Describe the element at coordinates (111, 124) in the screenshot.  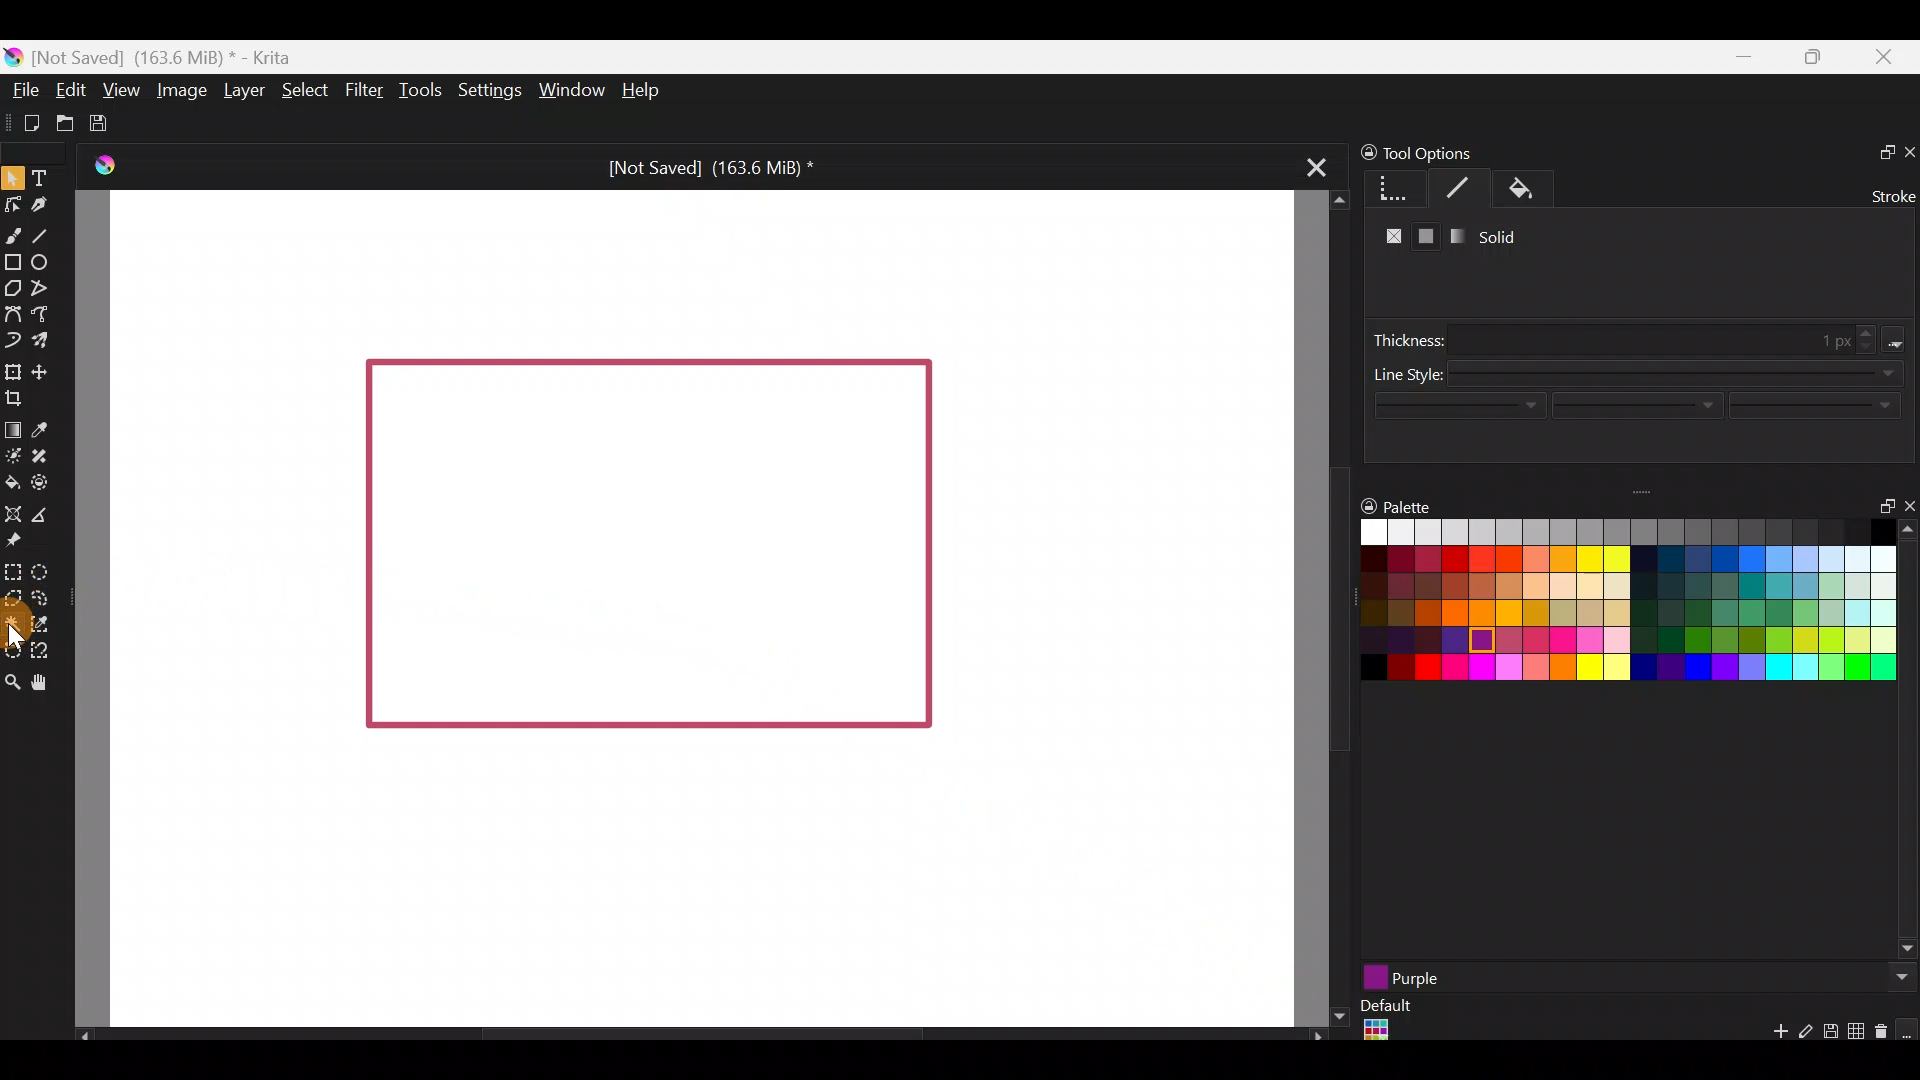
I see `Save` at that location.